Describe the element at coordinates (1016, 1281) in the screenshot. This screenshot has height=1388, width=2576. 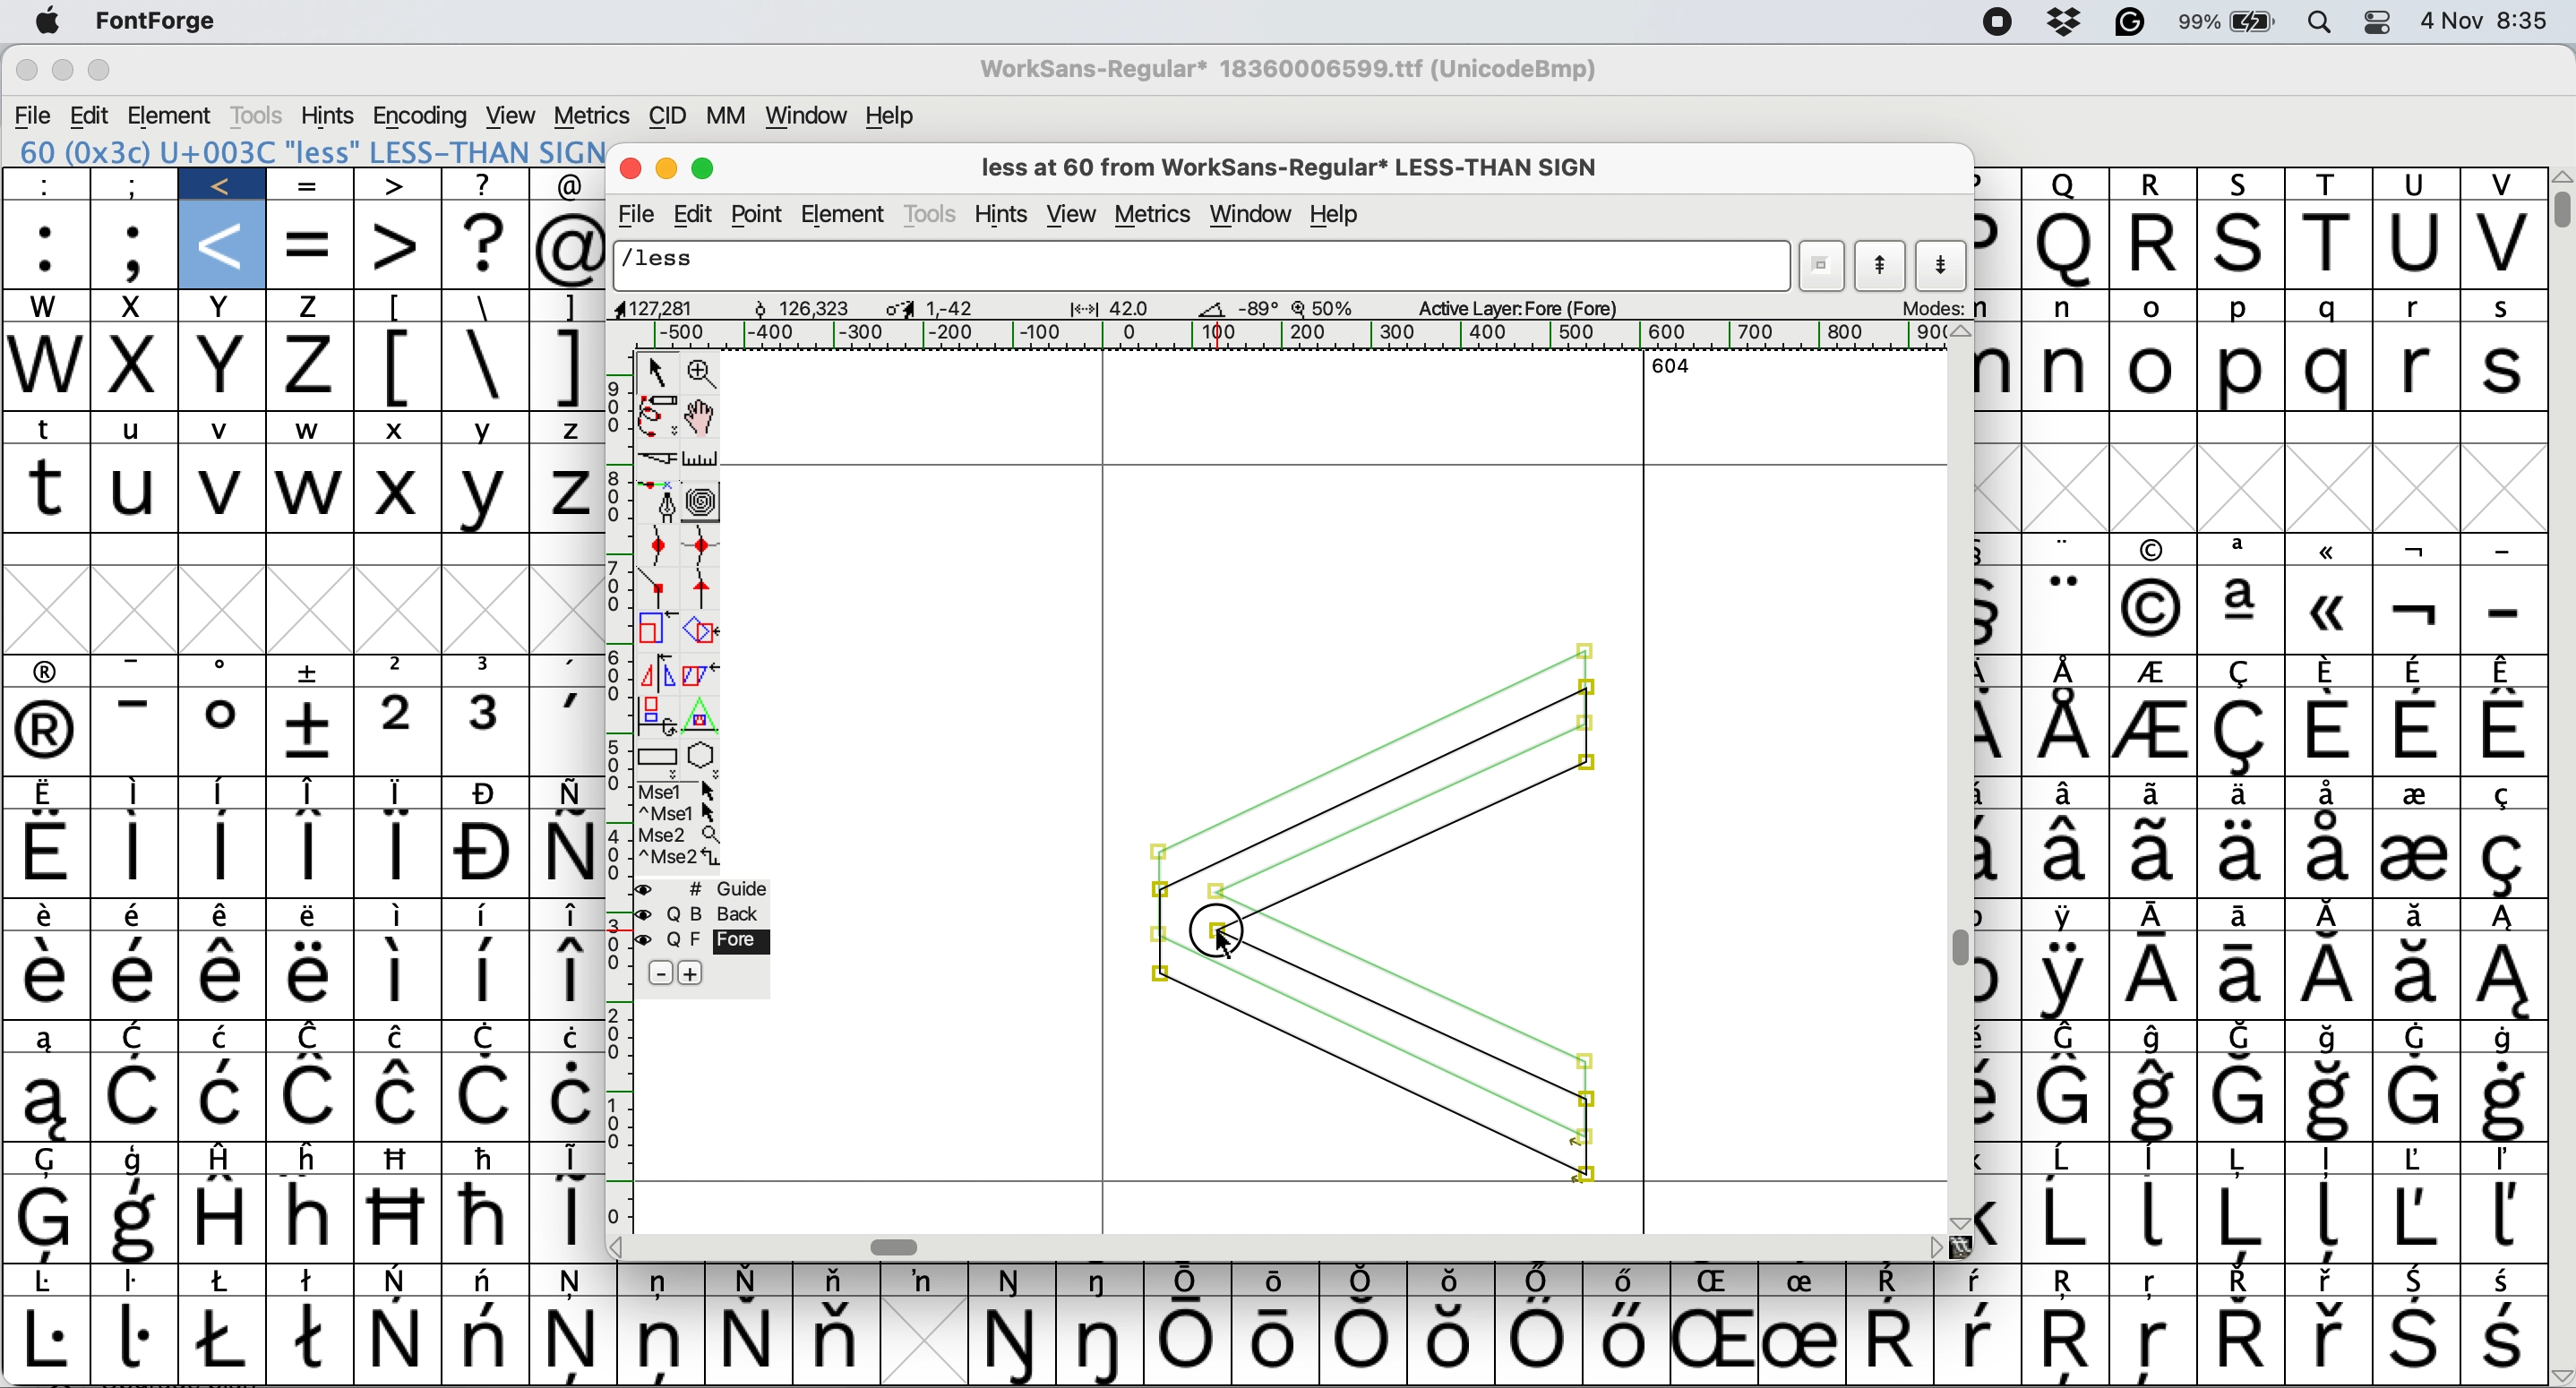
I see `Symbol` at that location.